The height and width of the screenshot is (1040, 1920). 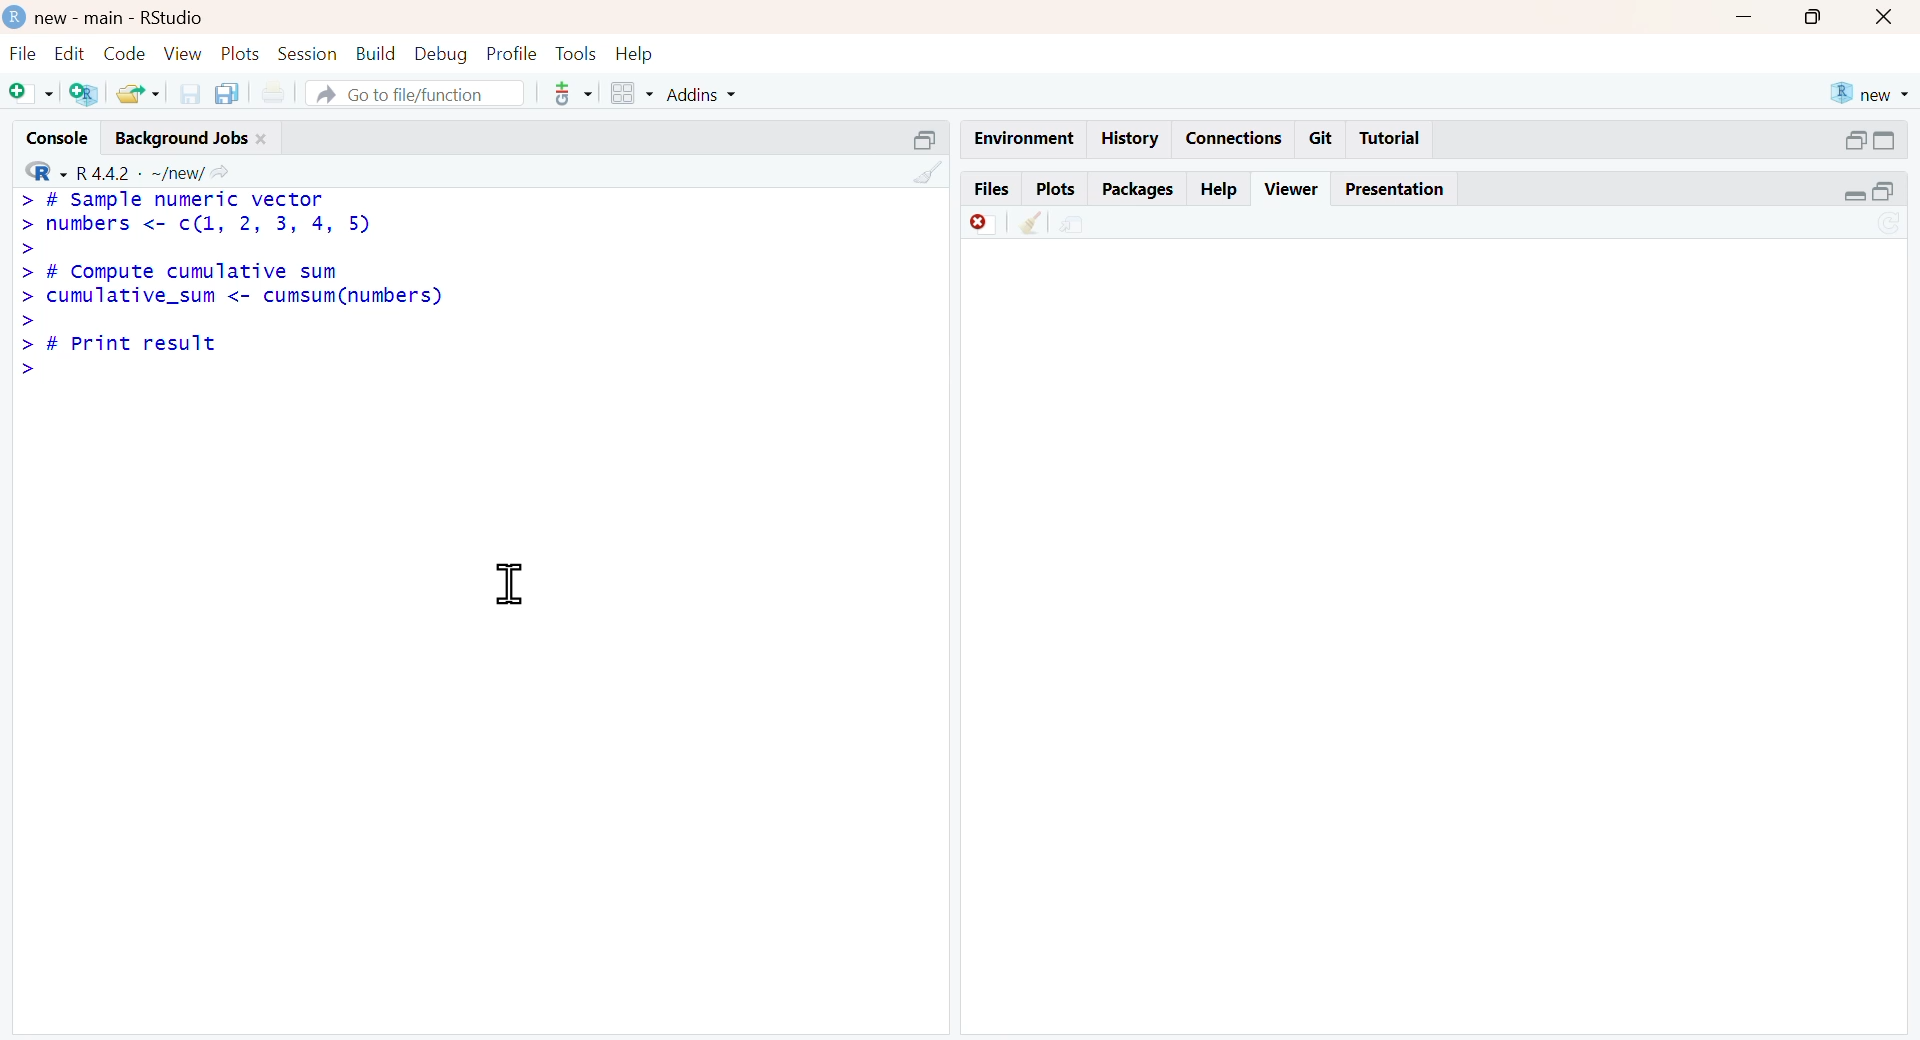 What do you see at coordinates (1853, 195) in the screenshot?
I see `expand/collapse` at bounding box center [1853, 195].